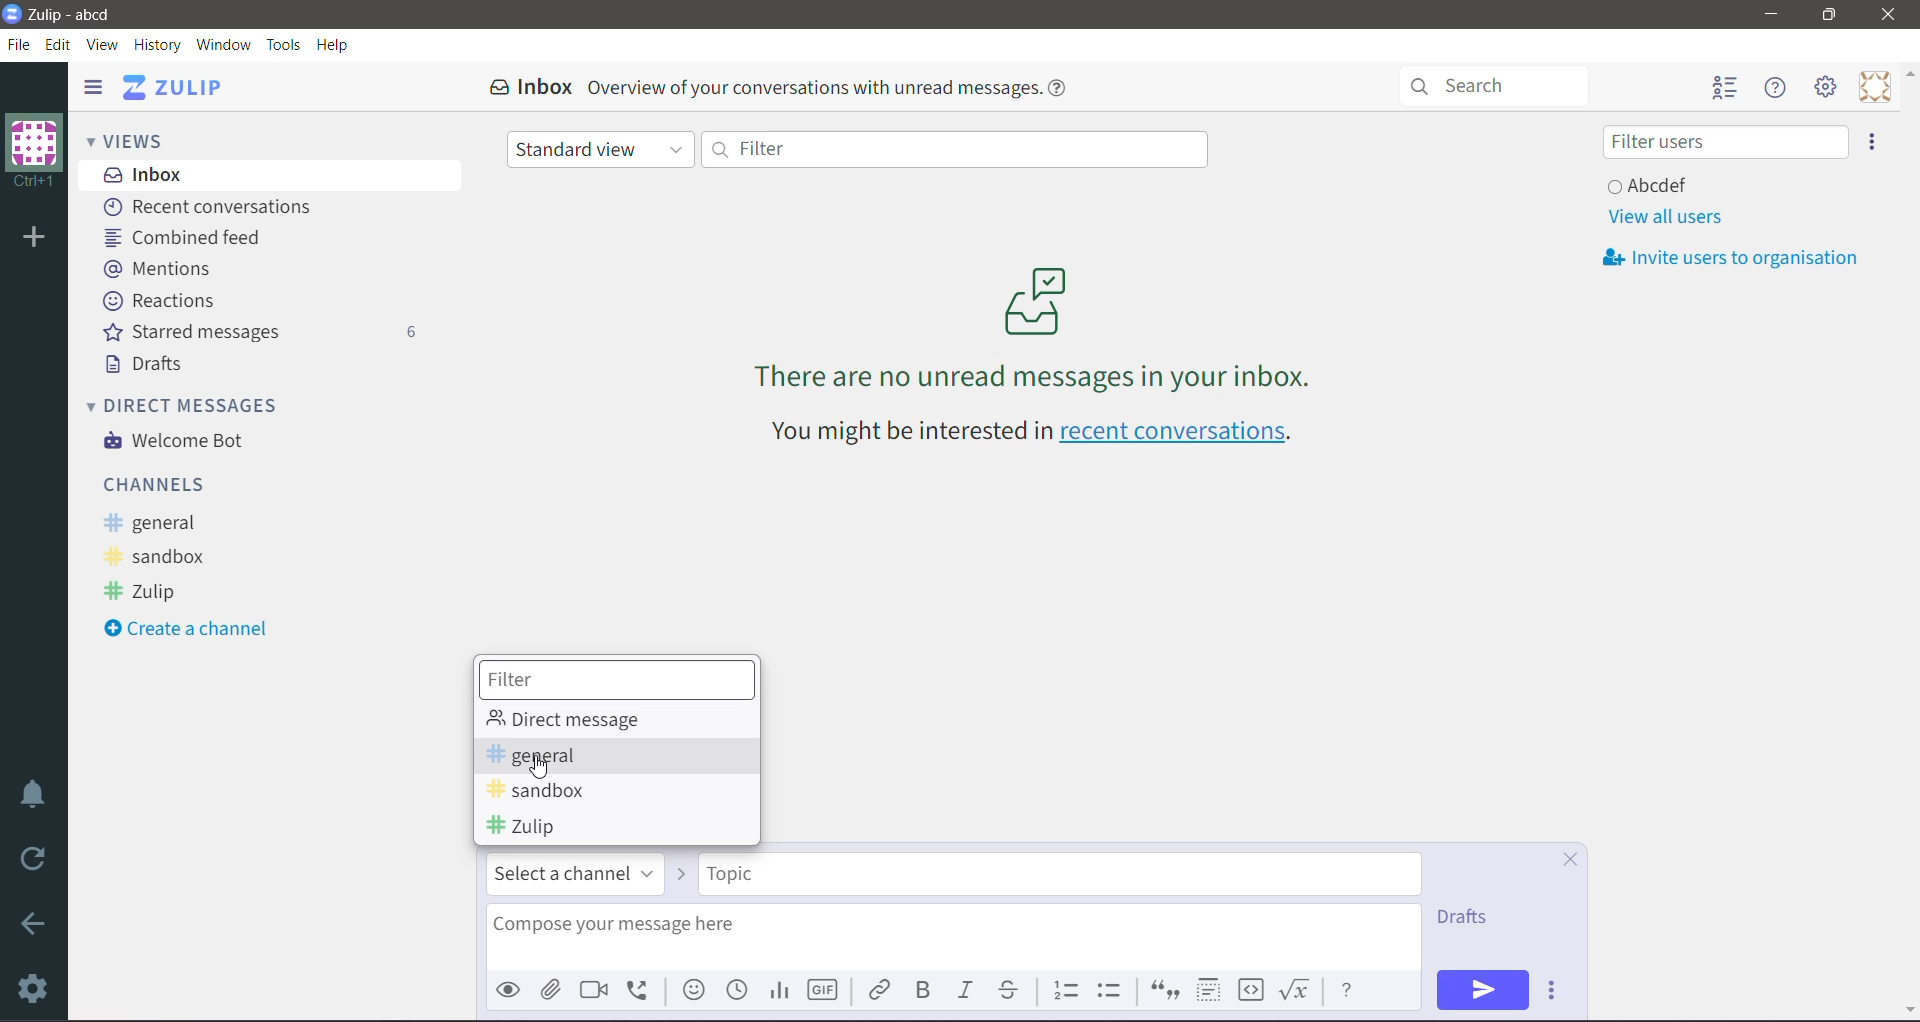 This screenshot has width=1920, height=1022. Describe the element at coordinates (1829, 15) in the screenshot. I see `Restore Down` at that location.